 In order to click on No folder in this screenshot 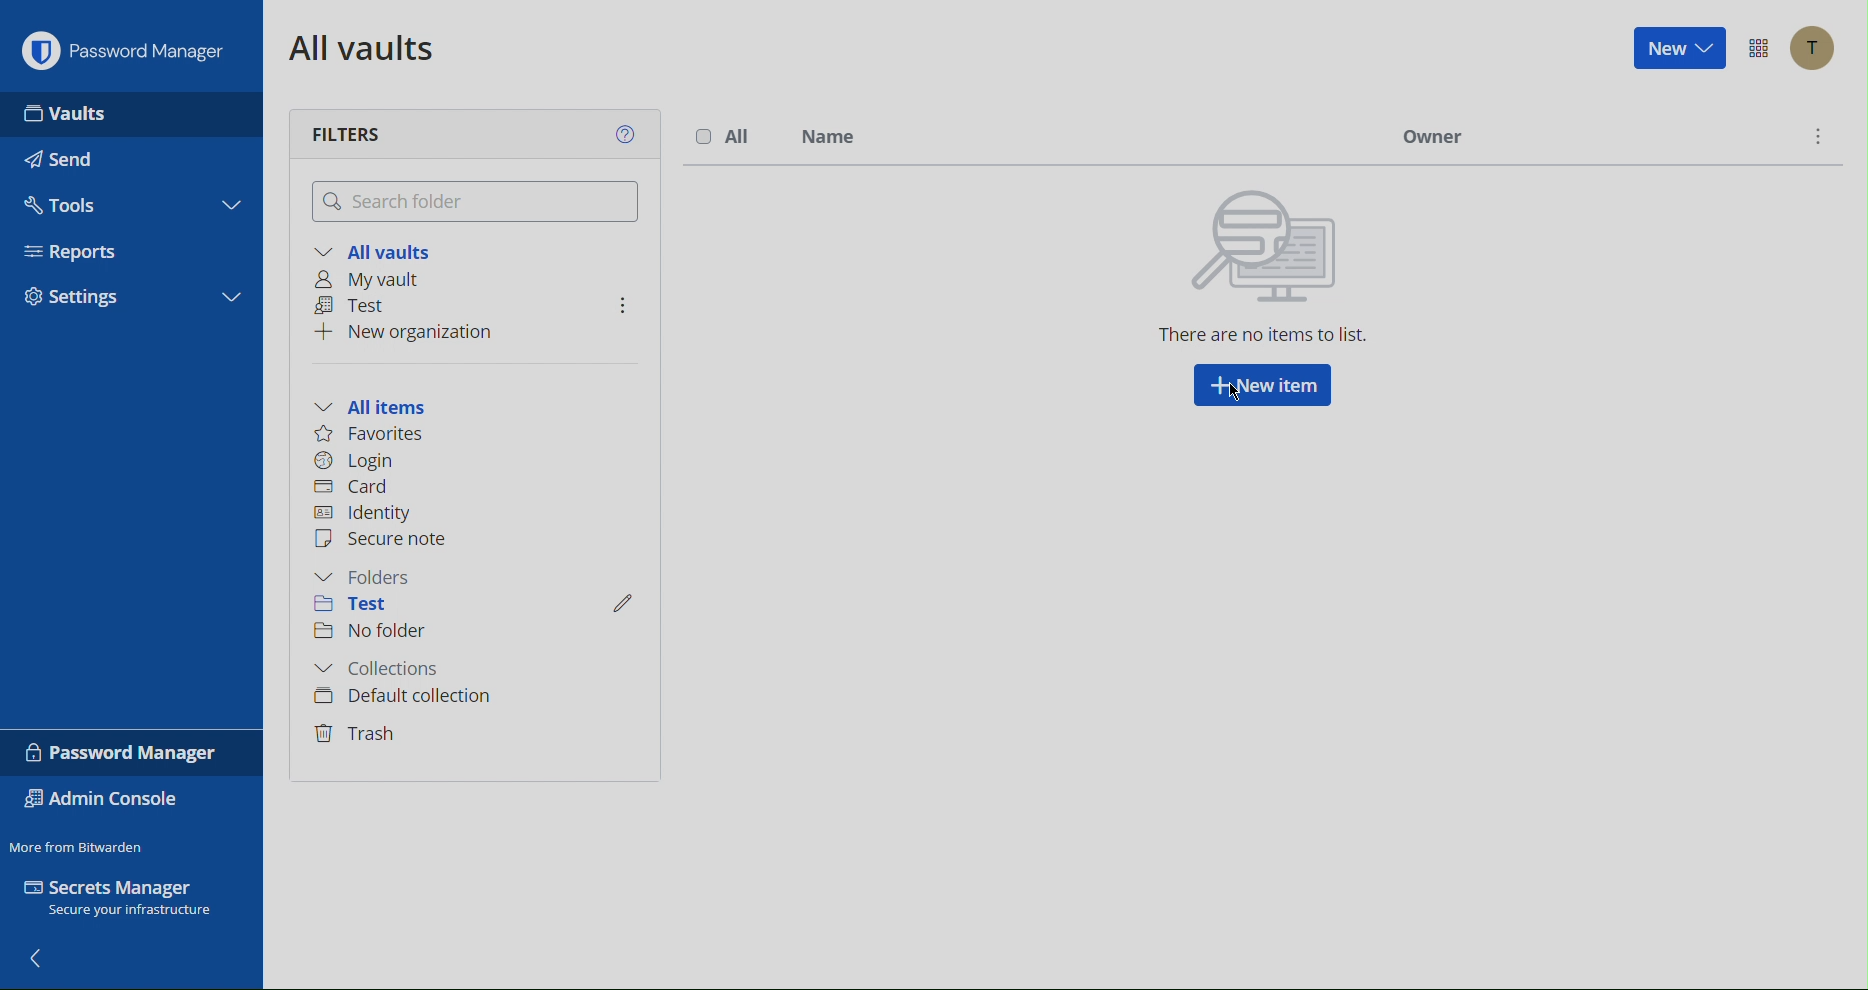, I will do `click(379, 631)`.